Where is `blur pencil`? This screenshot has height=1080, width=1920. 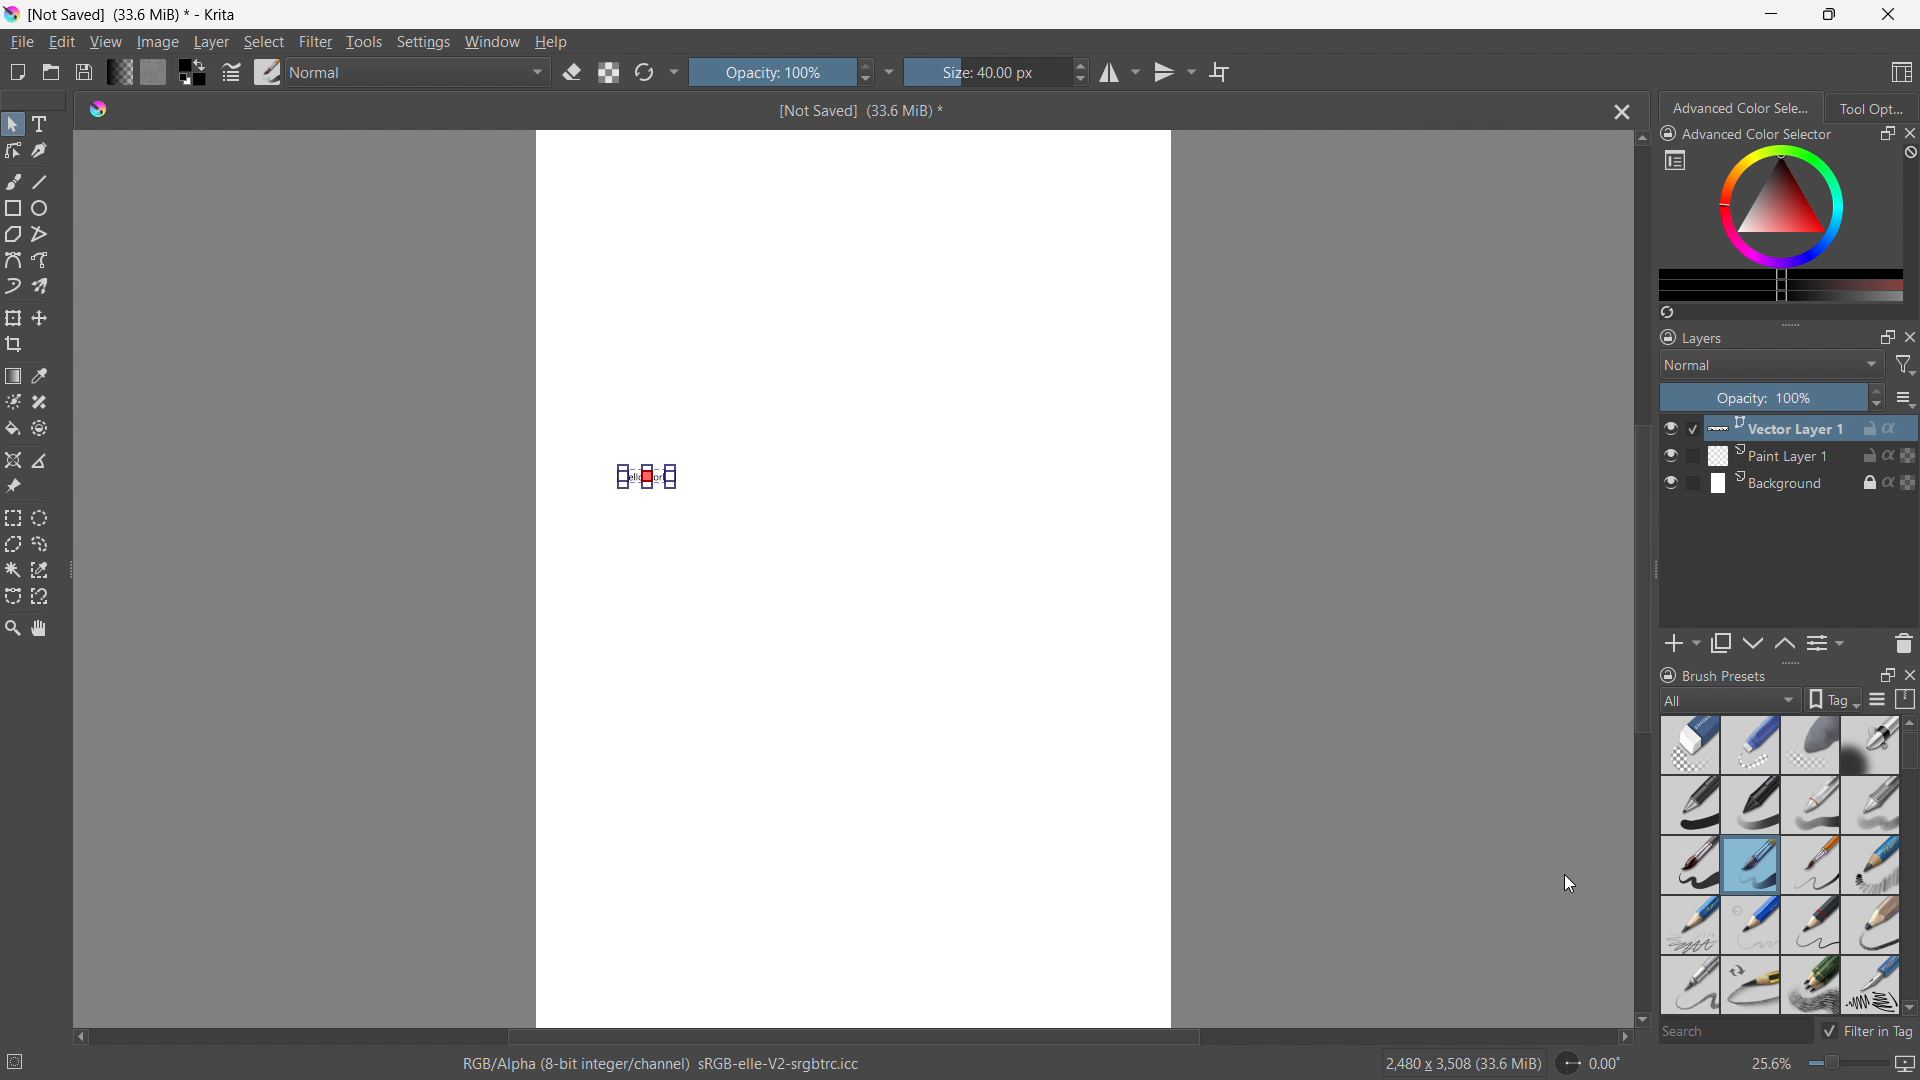
blur pencil is located at coordinates (1870, 803).